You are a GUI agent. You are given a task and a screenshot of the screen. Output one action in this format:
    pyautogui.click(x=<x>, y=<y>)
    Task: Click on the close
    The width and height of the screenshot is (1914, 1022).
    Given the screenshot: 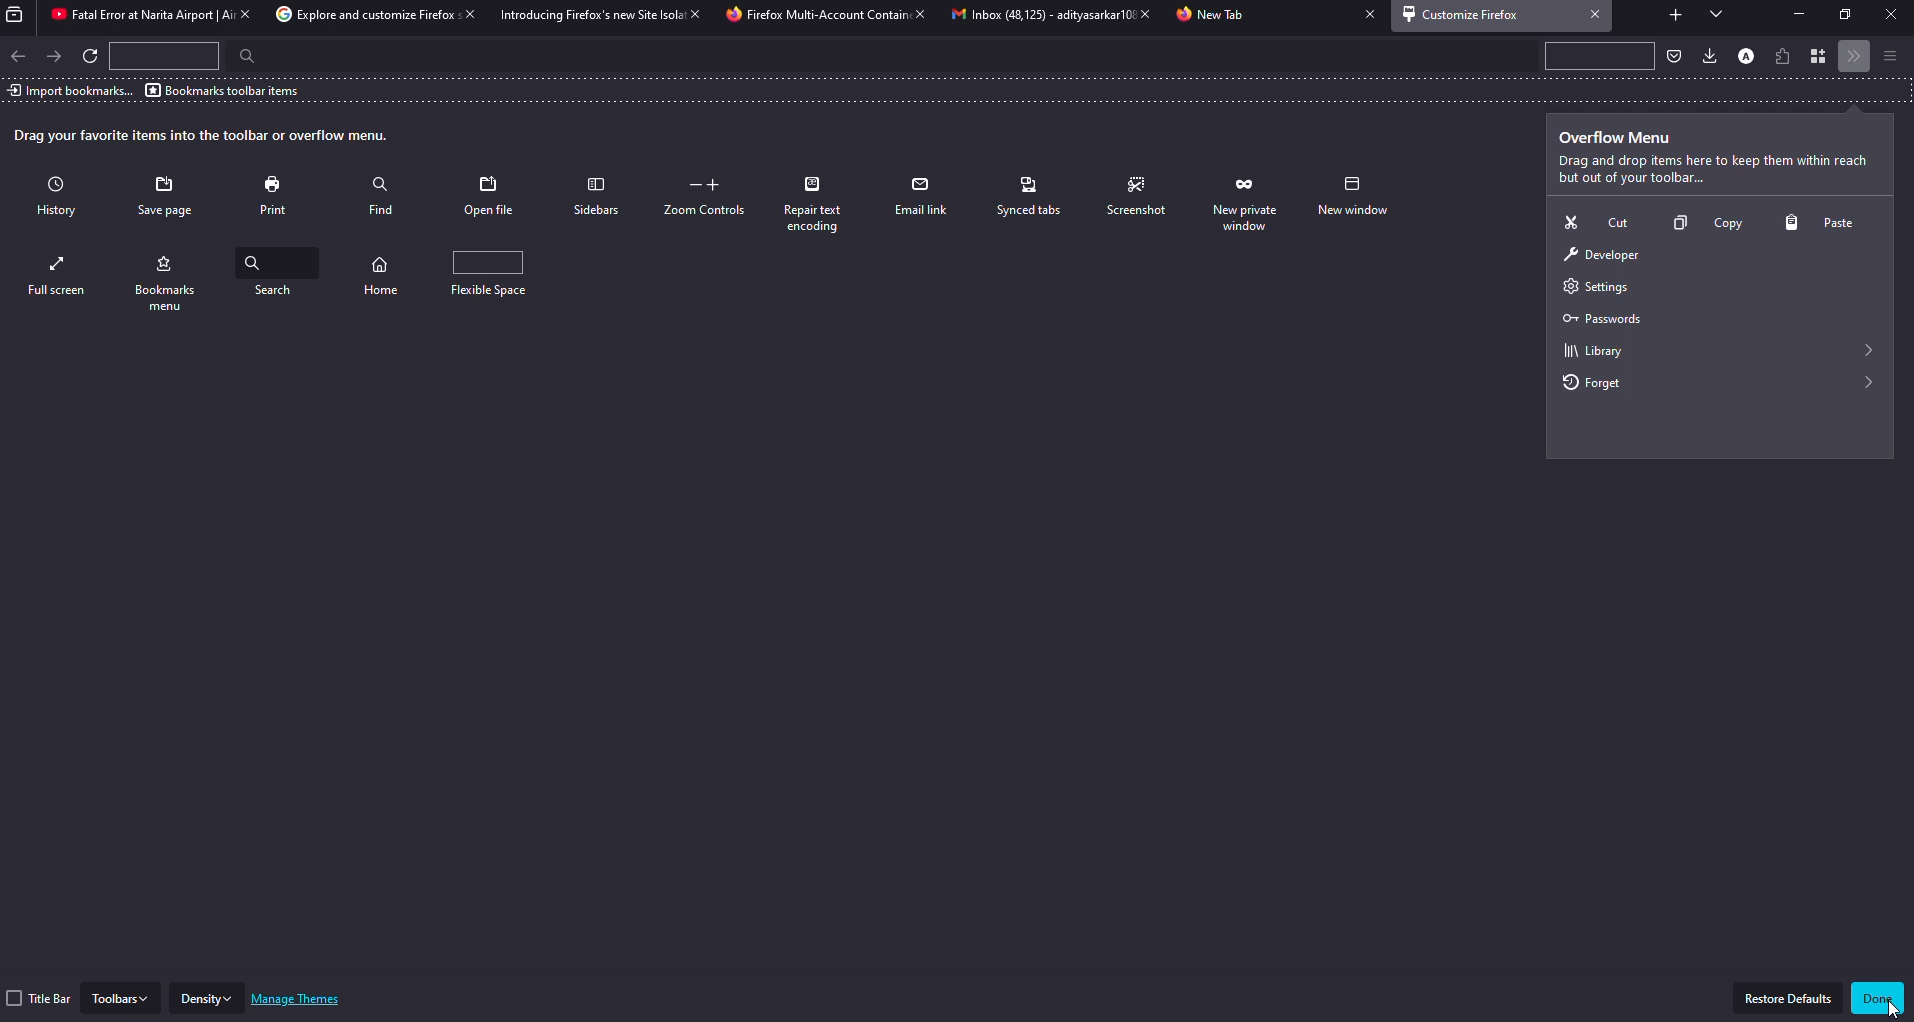 What is the action you would take?
    pyautogui.click(x=464, y=15)
    